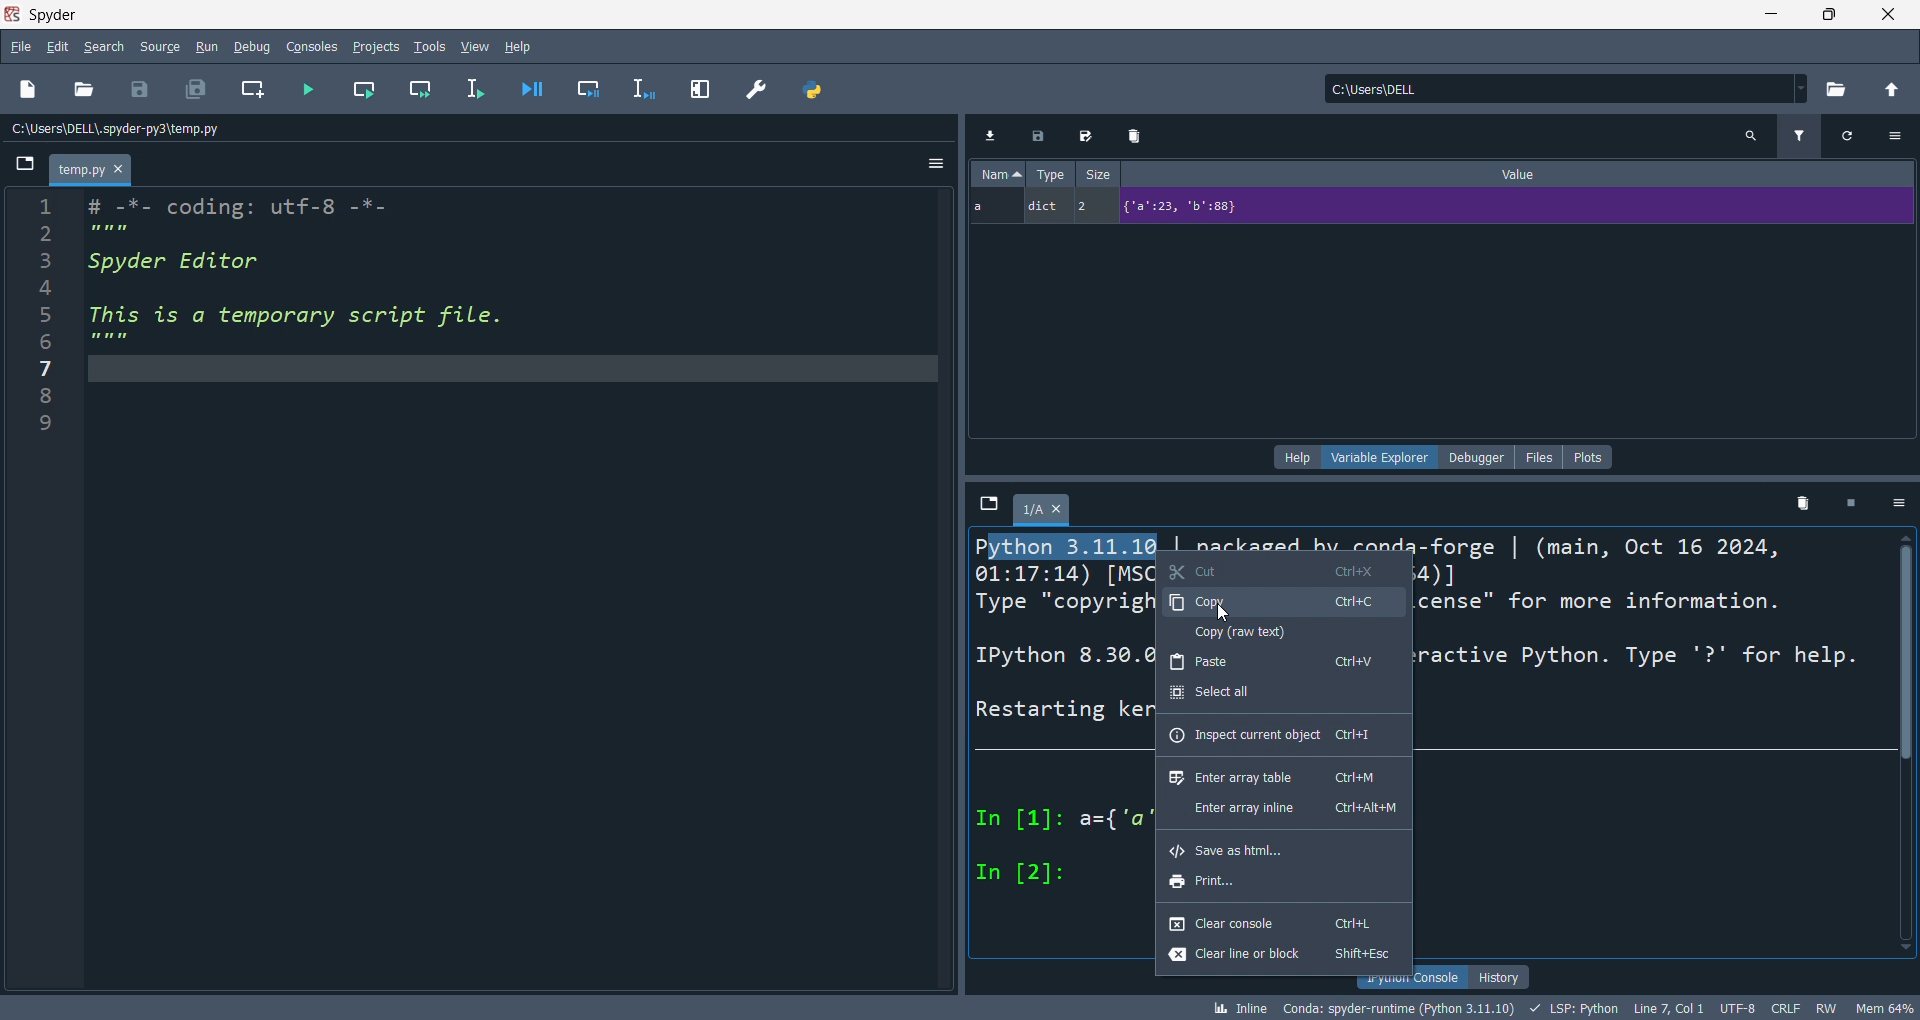 The height and width of the screenshot is (1020, 1920). What do you see at coordinates (59, 13) in the screenshot?
I see `spyder` at bounding box center [59, 13].